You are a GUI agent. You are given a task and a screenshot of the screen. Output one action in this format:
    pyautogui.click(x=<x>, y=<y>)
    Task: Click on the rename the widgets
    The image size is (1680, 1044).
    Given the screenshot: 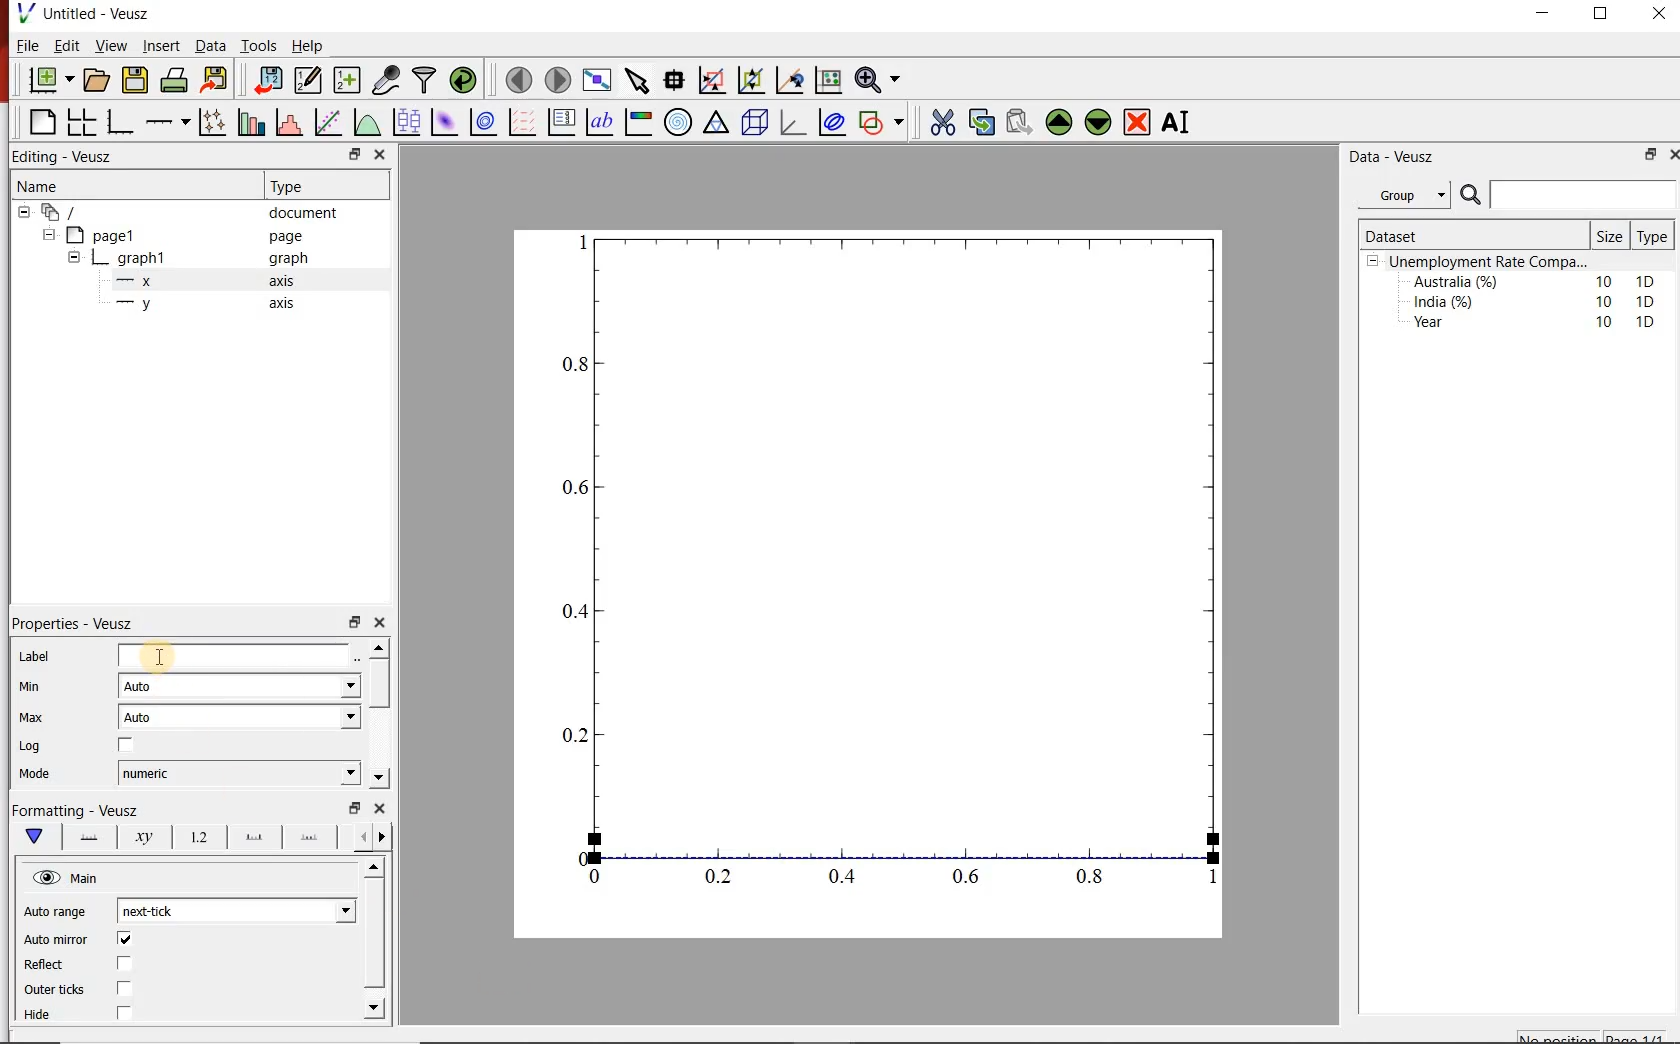 What is the action you would take?
    pyautogui.click(x=1180, y=122)
    